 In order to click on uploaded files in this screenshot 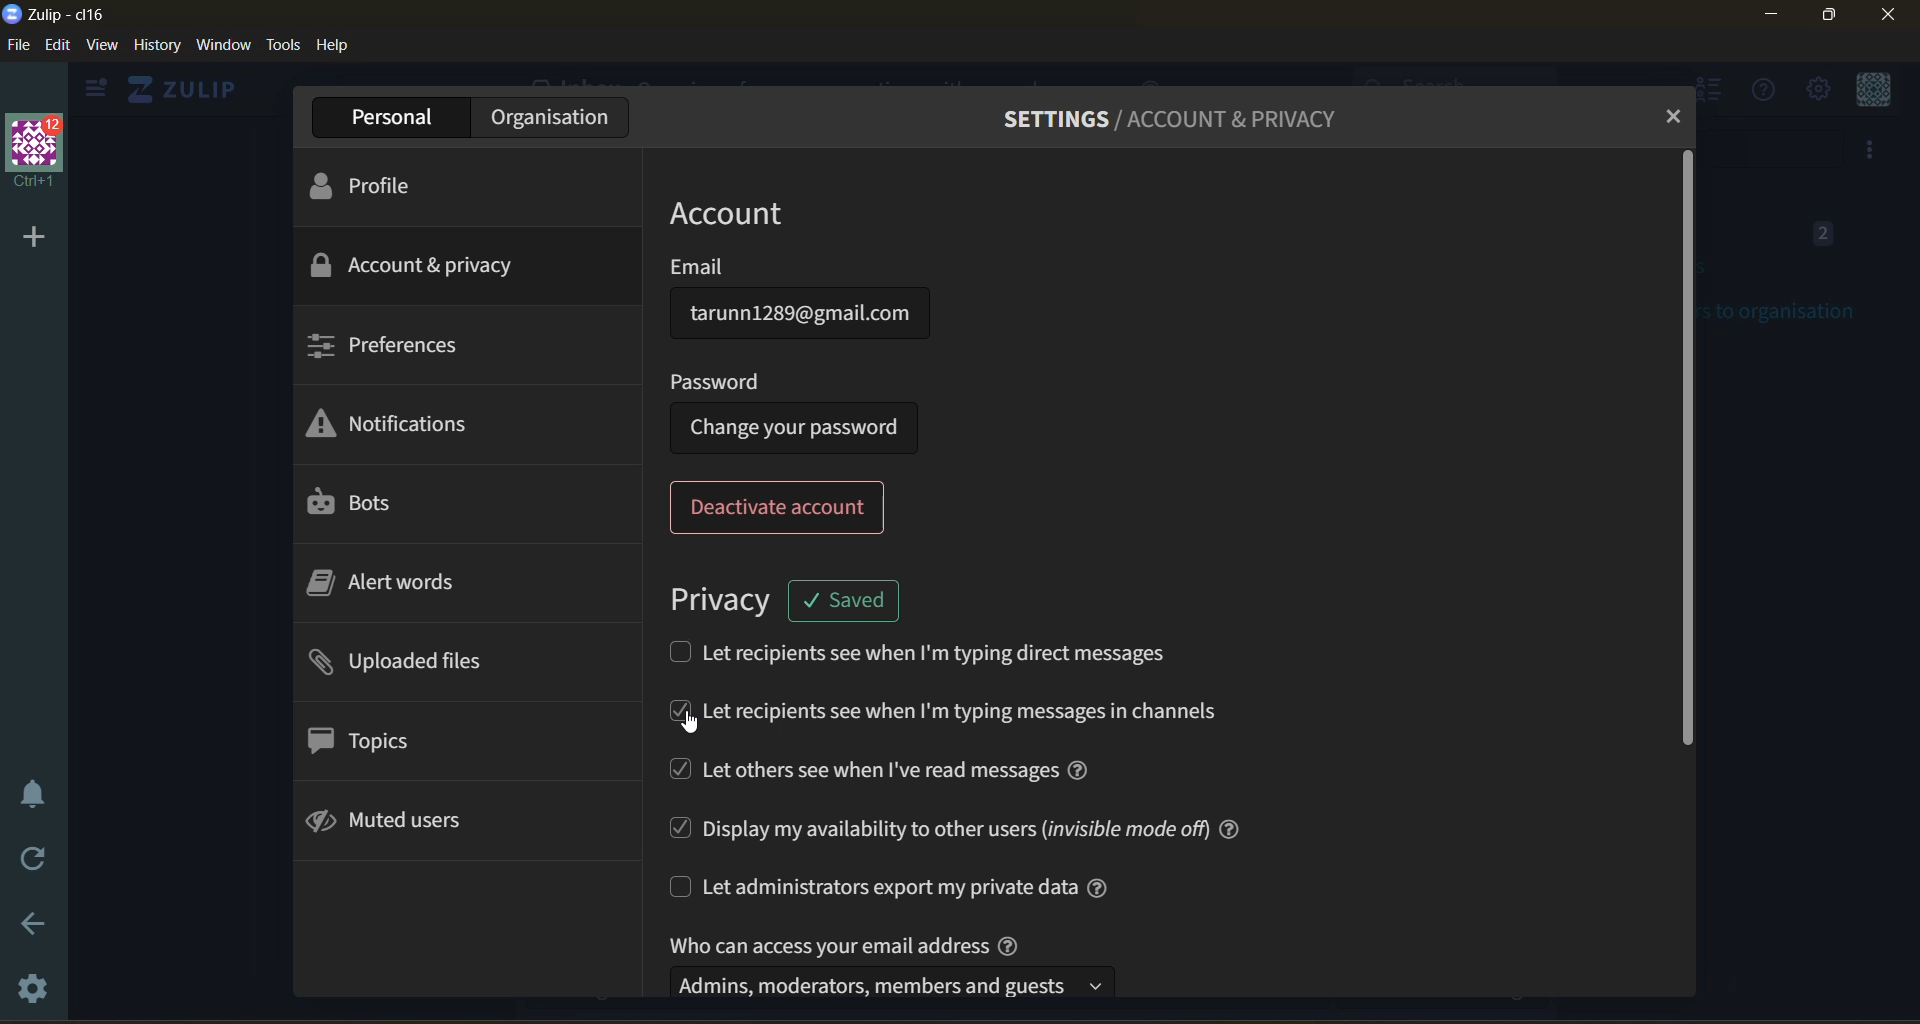, I will do `click(405, 666)`.